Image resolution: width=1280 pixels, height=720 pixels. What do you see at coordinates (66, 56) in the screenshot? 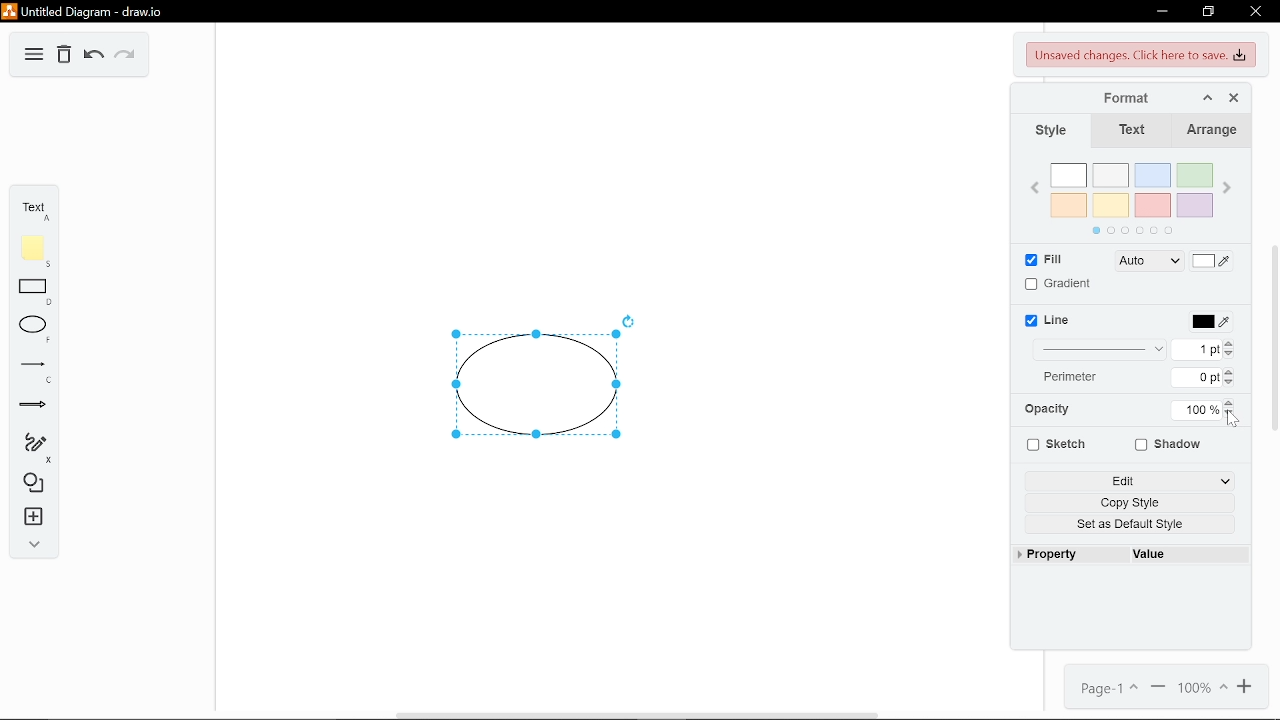
I see `Delete` at bounding box center [66, 56].